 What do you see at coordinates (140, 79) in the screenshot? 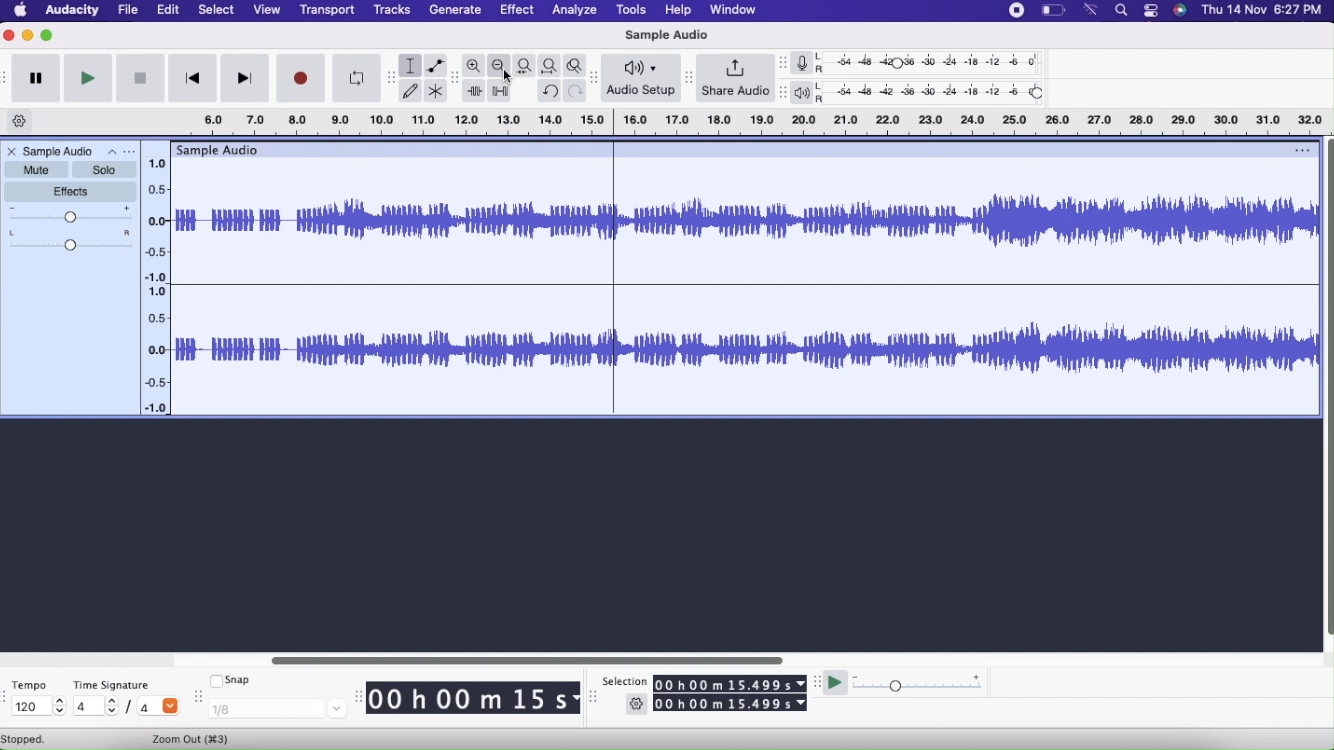
I see `Stop` at bounding box center [140, 79].